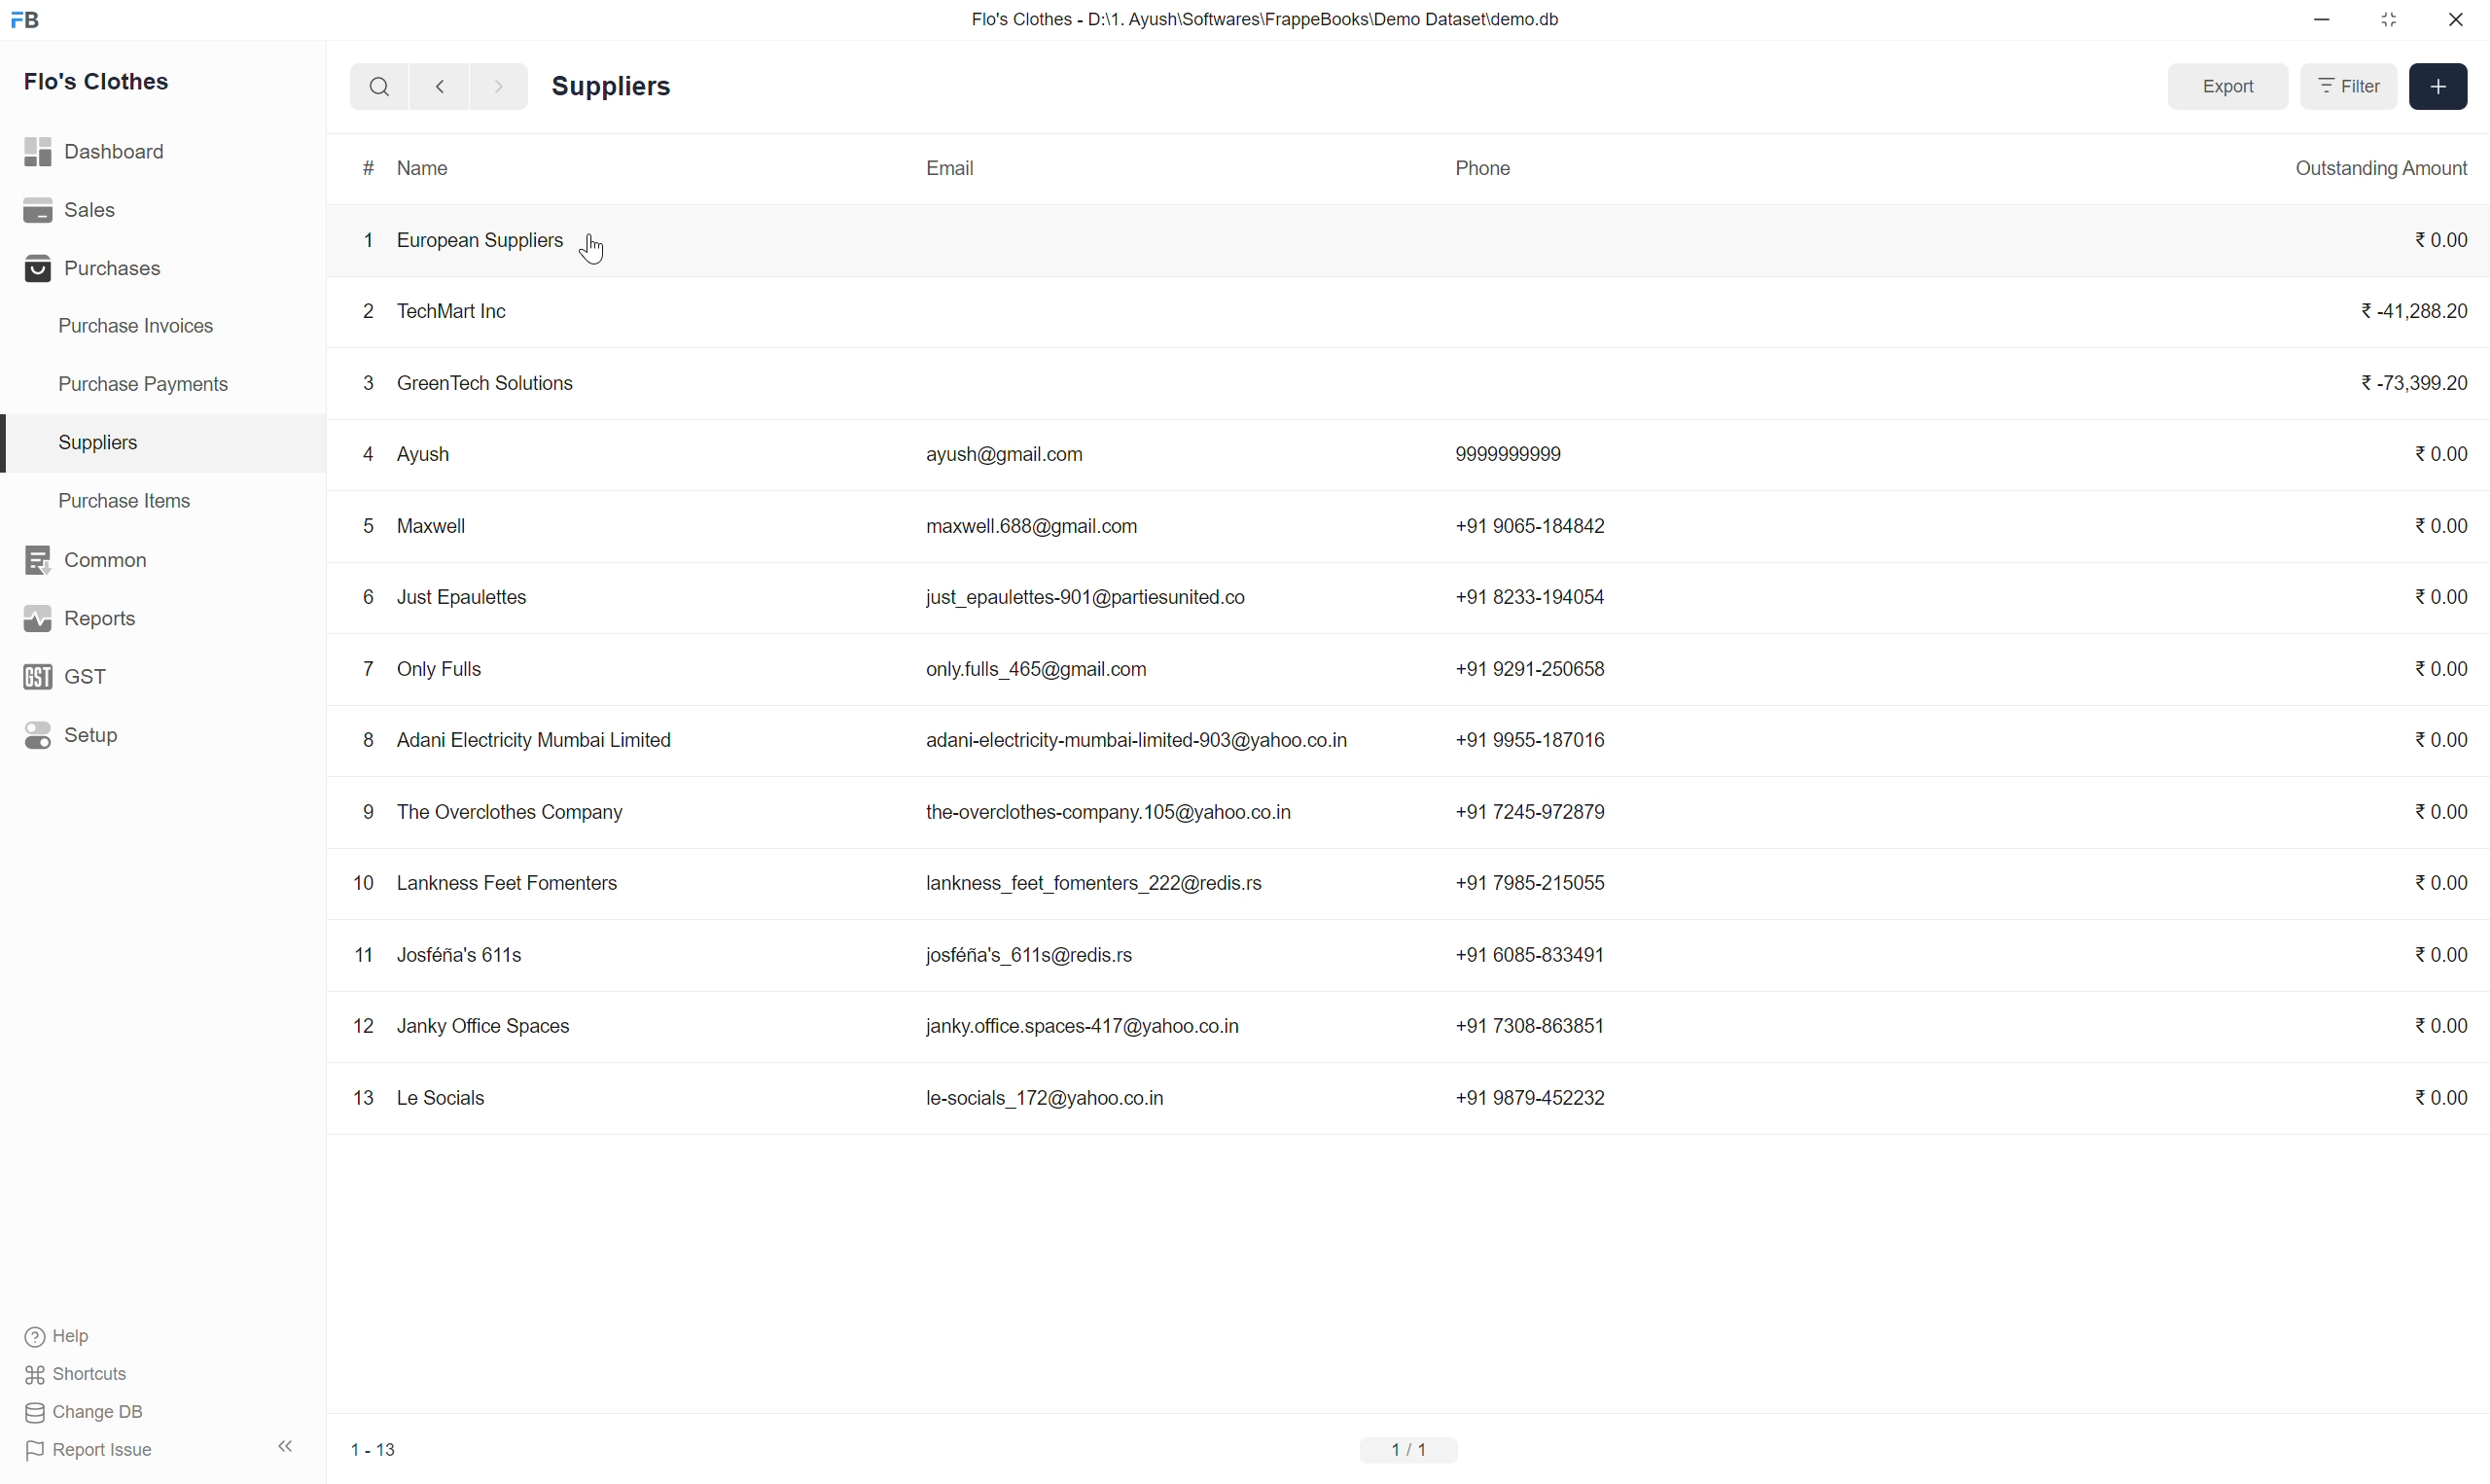 The height and width of the screenshot is (1484, 2490). I want to click on forward, so click(493, 85).